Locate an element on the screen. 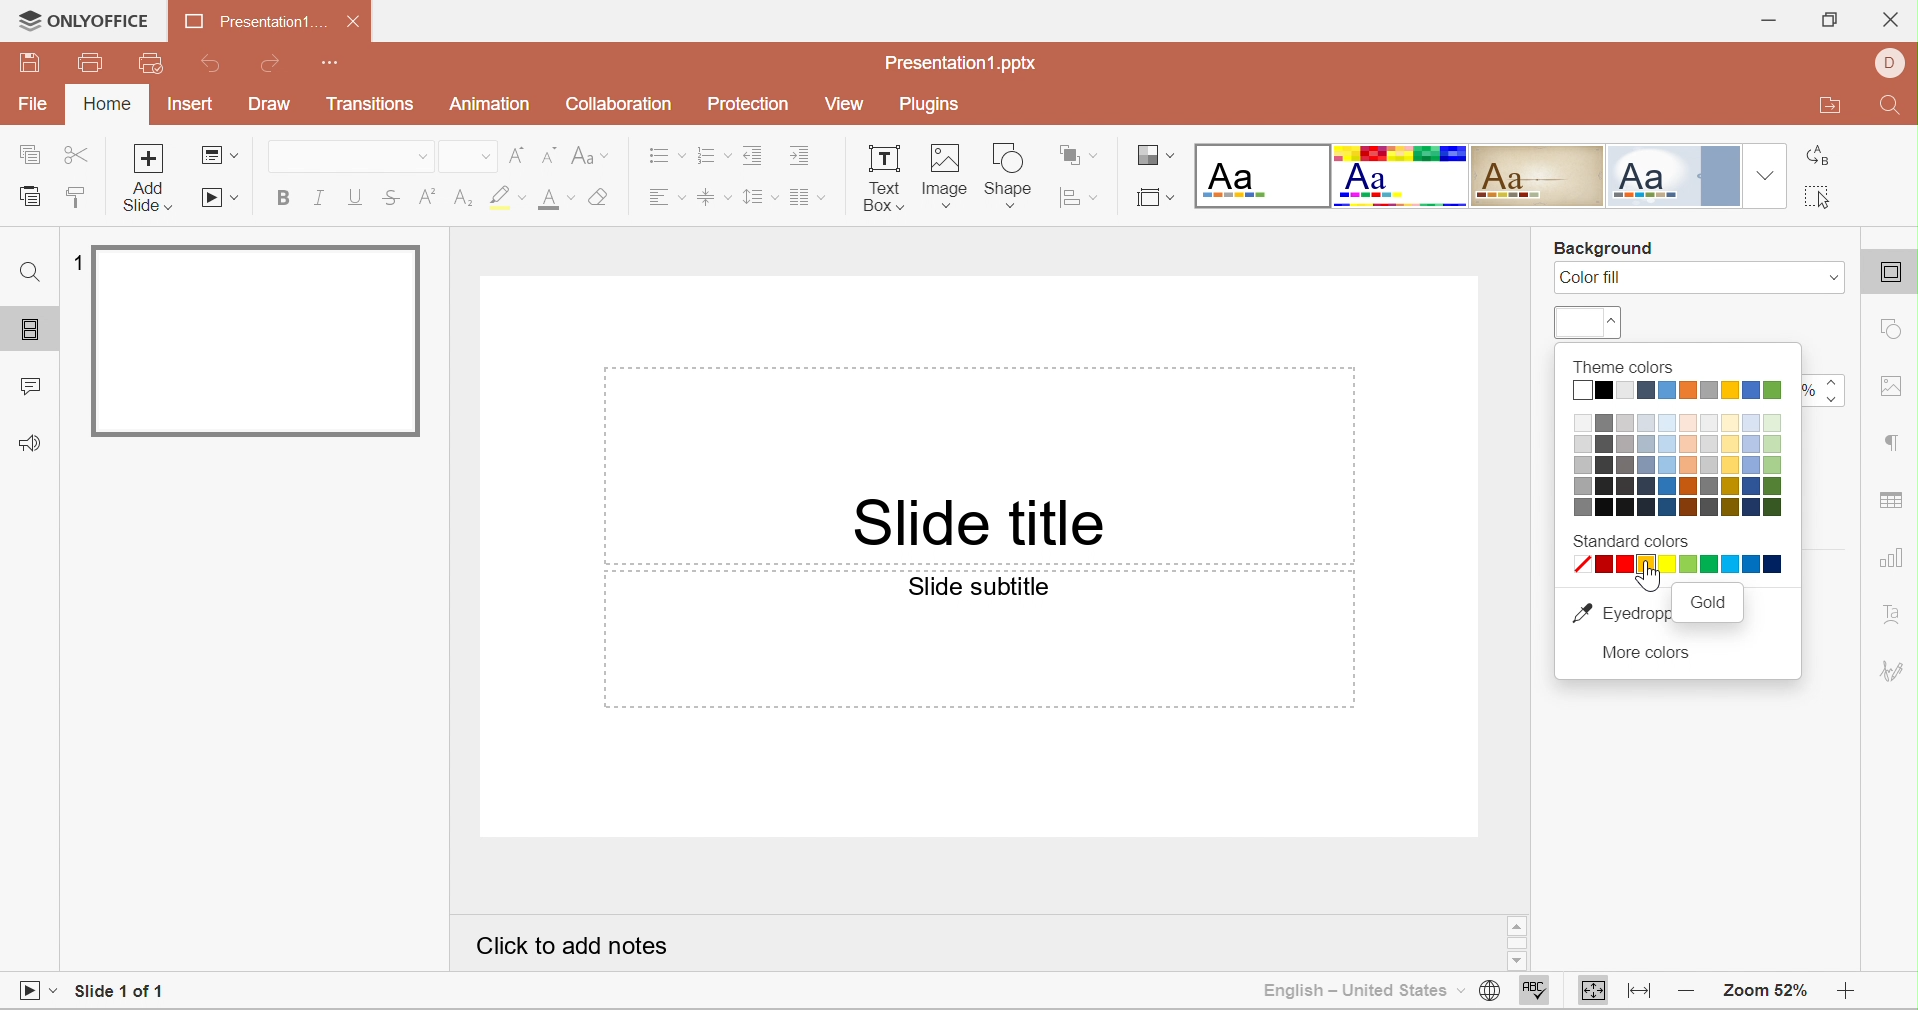 This screenshot has height=1010, width=1918. Clear is located at coordinates (600, 199).